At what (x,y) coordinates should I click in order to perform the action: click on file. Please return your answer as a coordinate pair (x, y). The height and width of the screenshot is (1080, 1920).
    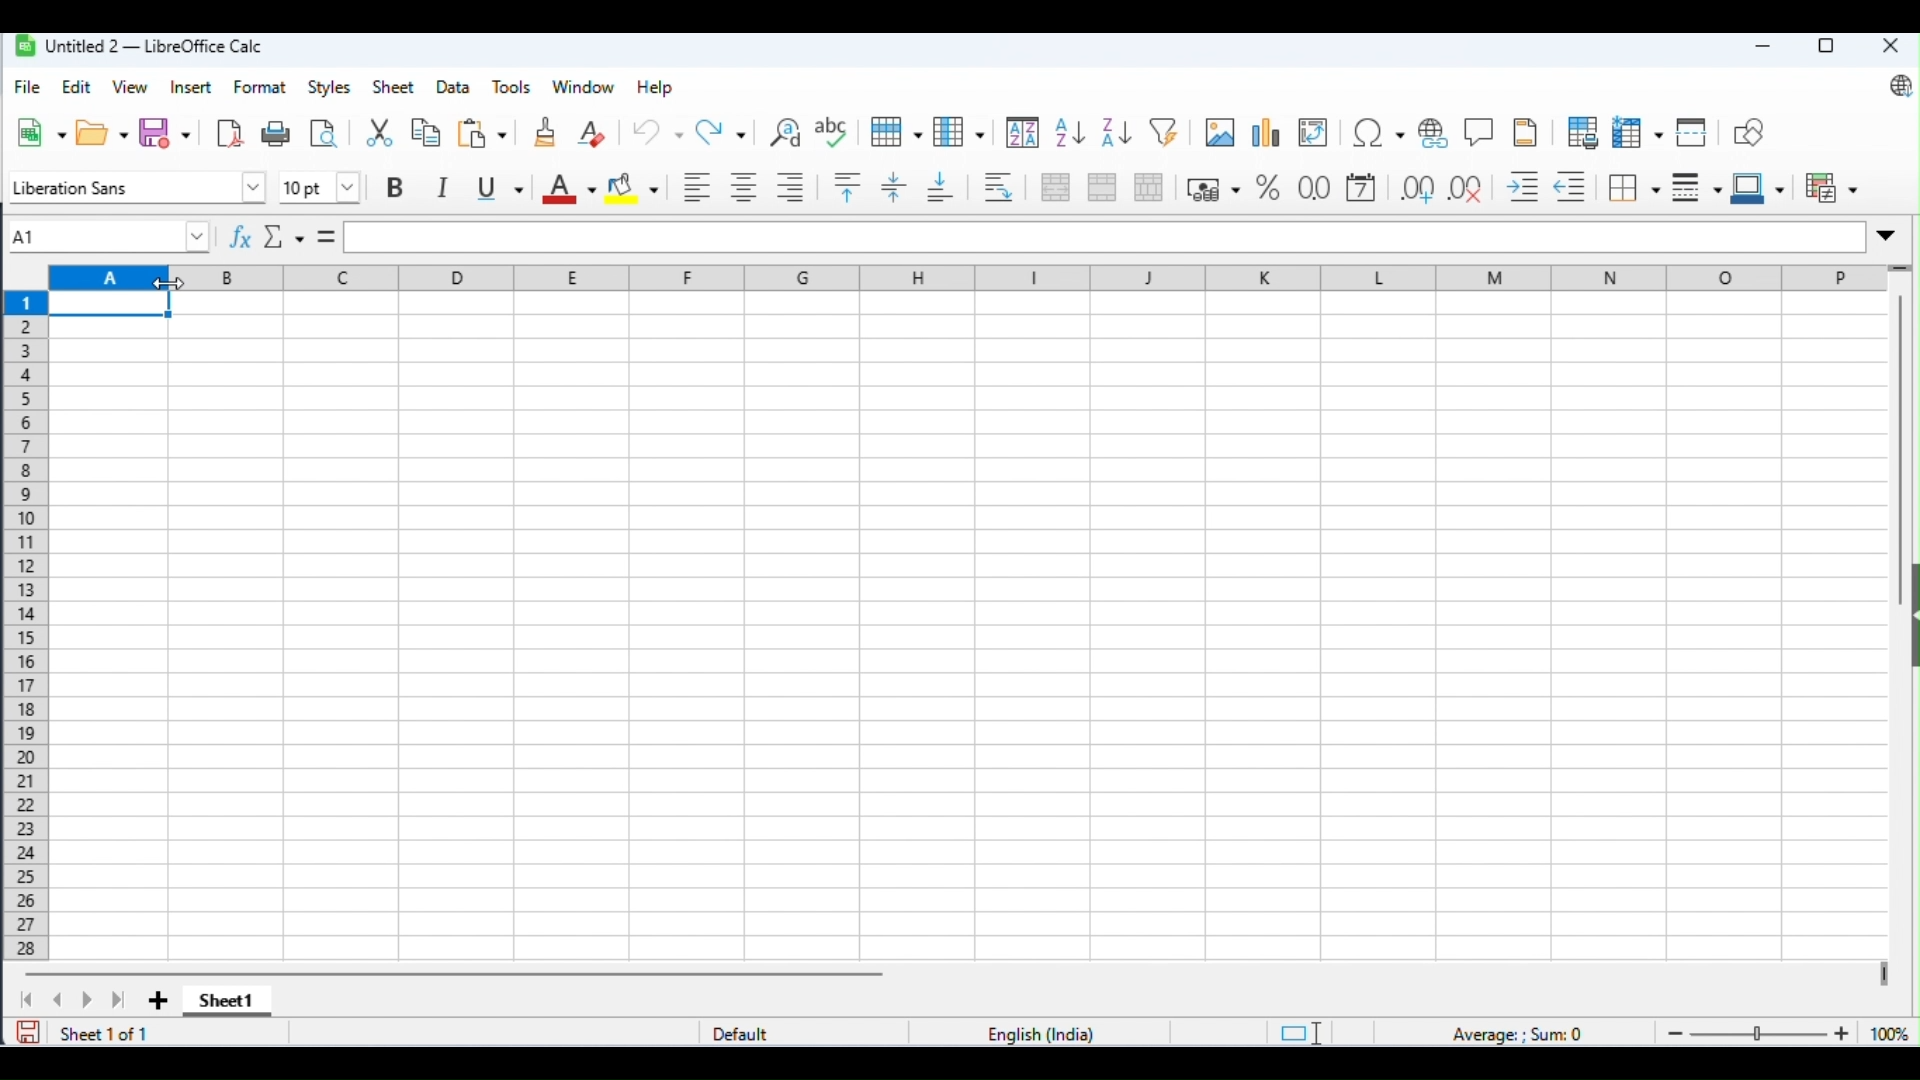
    Looking at the image, I should click on (28, 87).